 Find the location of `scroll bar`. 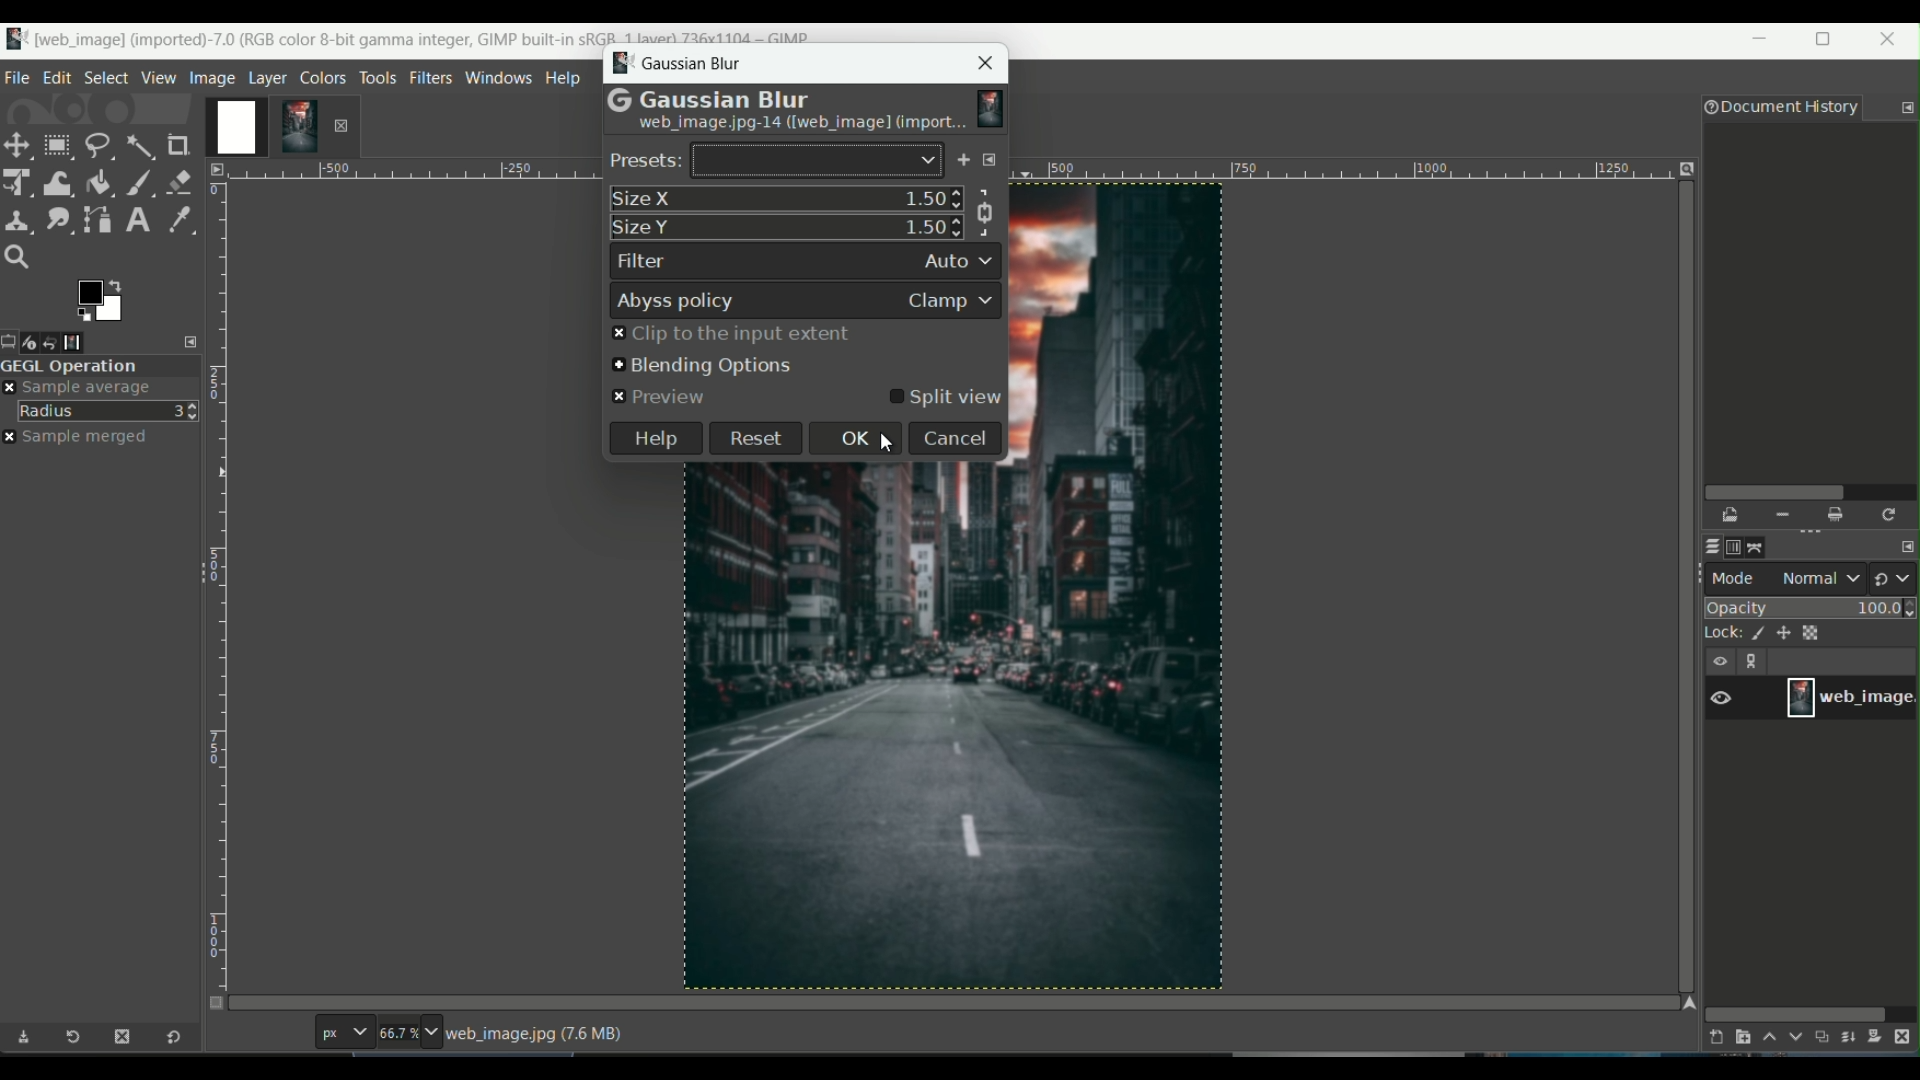

scroll bar is located at coordinates (1796, 1012).